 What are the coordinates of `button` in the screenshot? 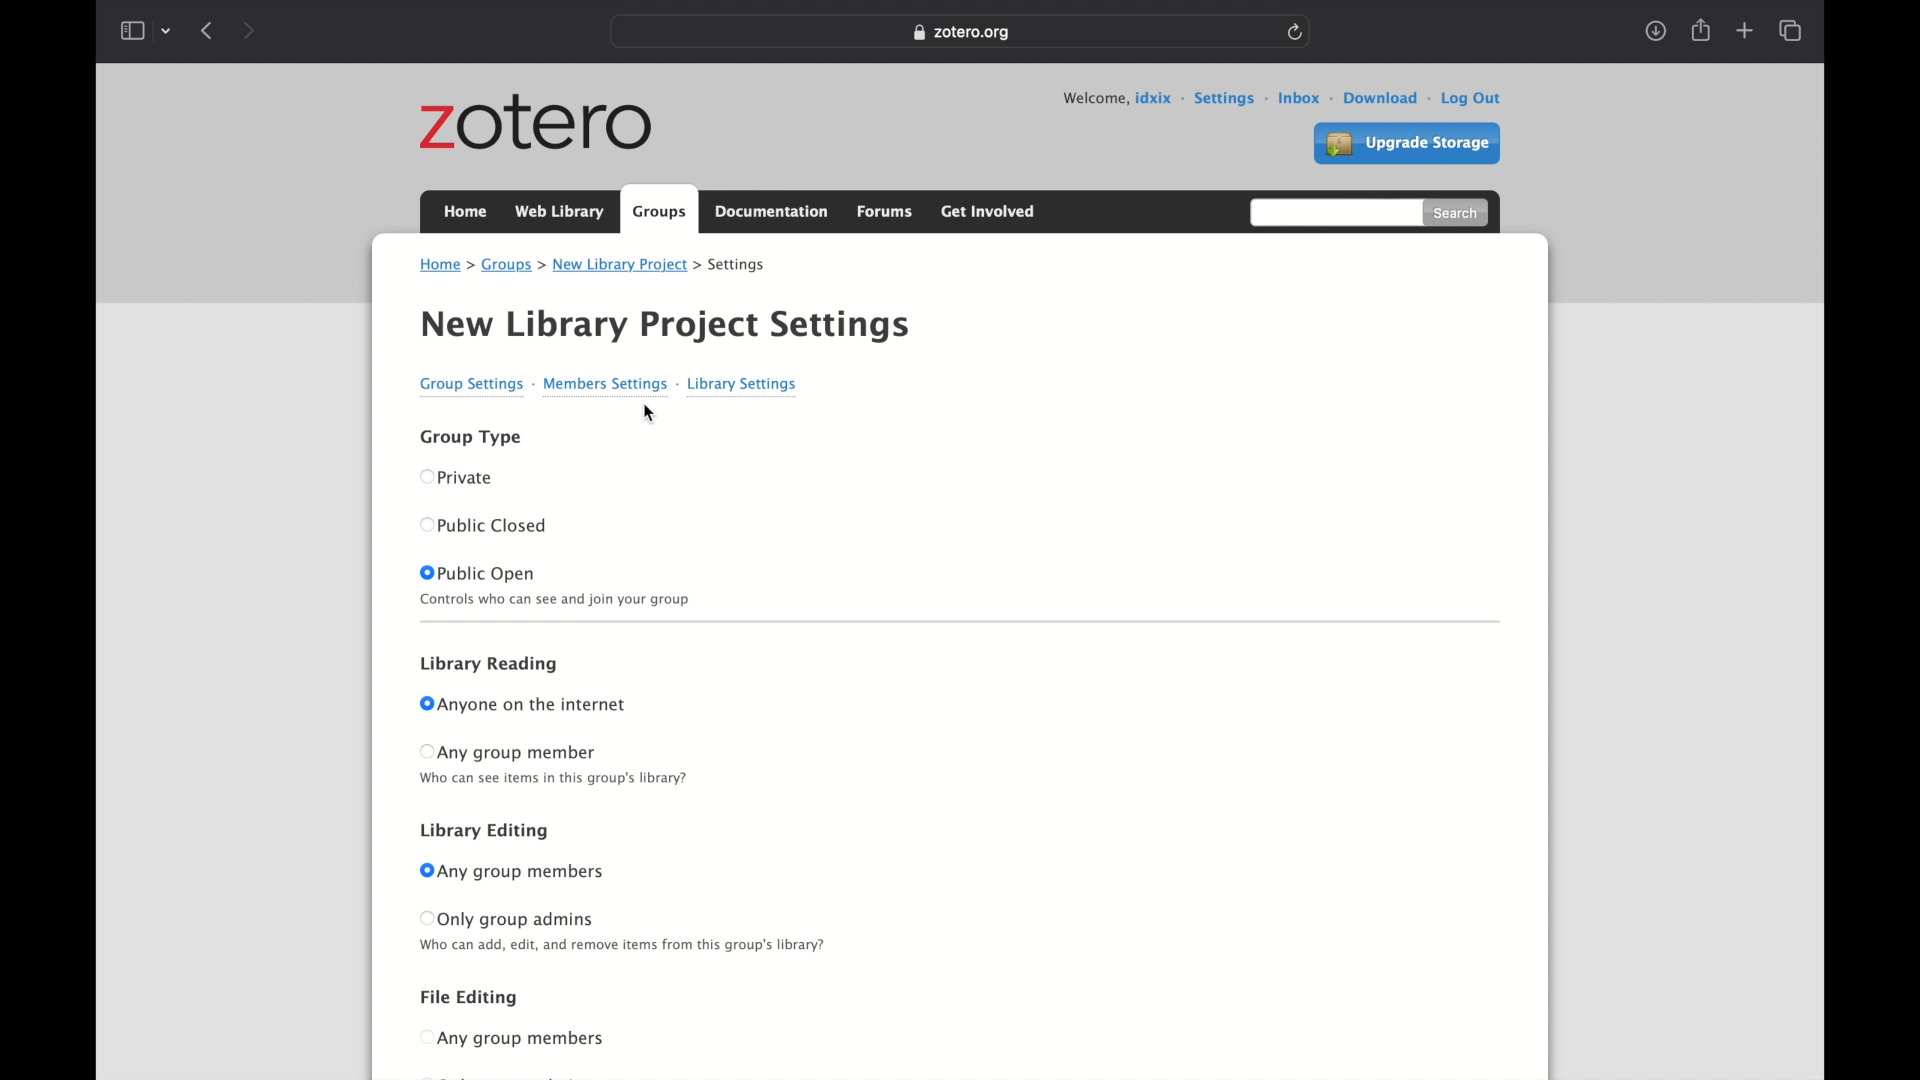 It's located at (422, 870).